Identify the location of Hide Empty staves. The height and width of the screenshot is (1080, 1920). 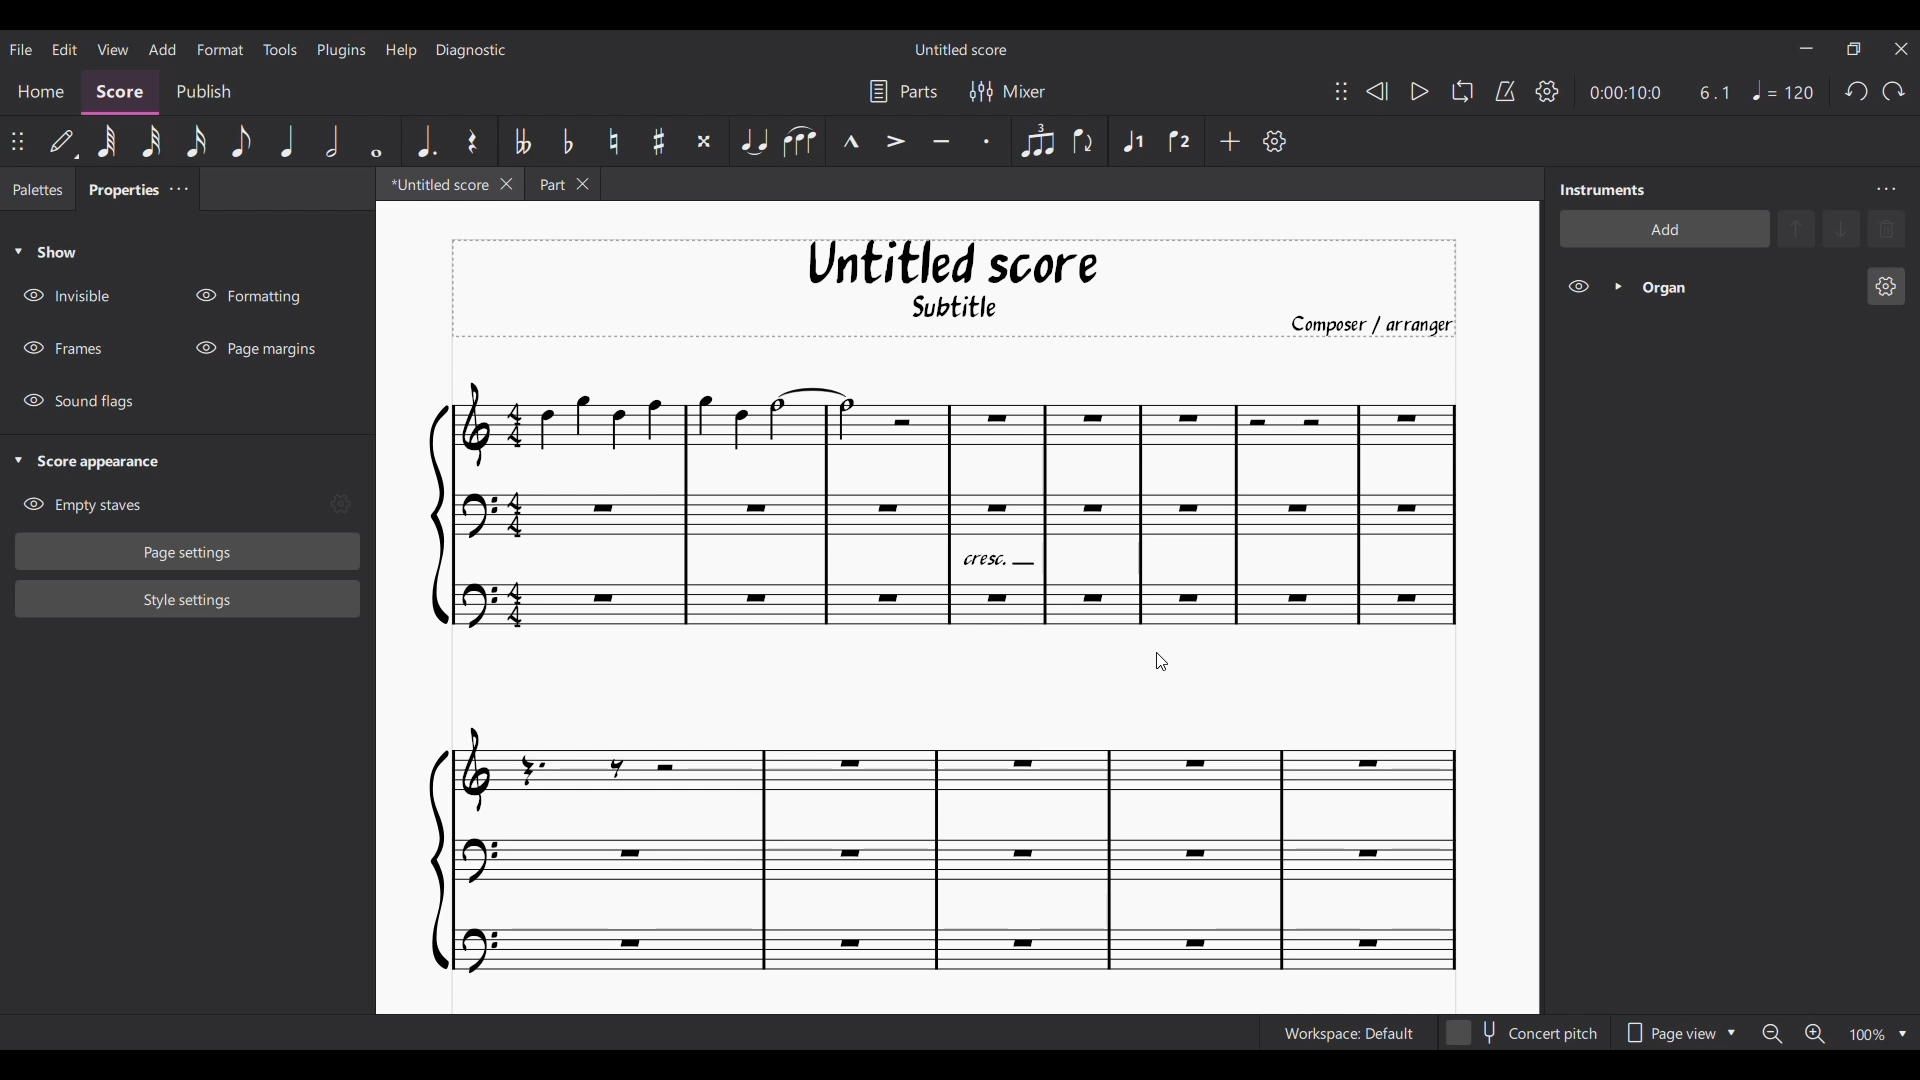
(82, 505).